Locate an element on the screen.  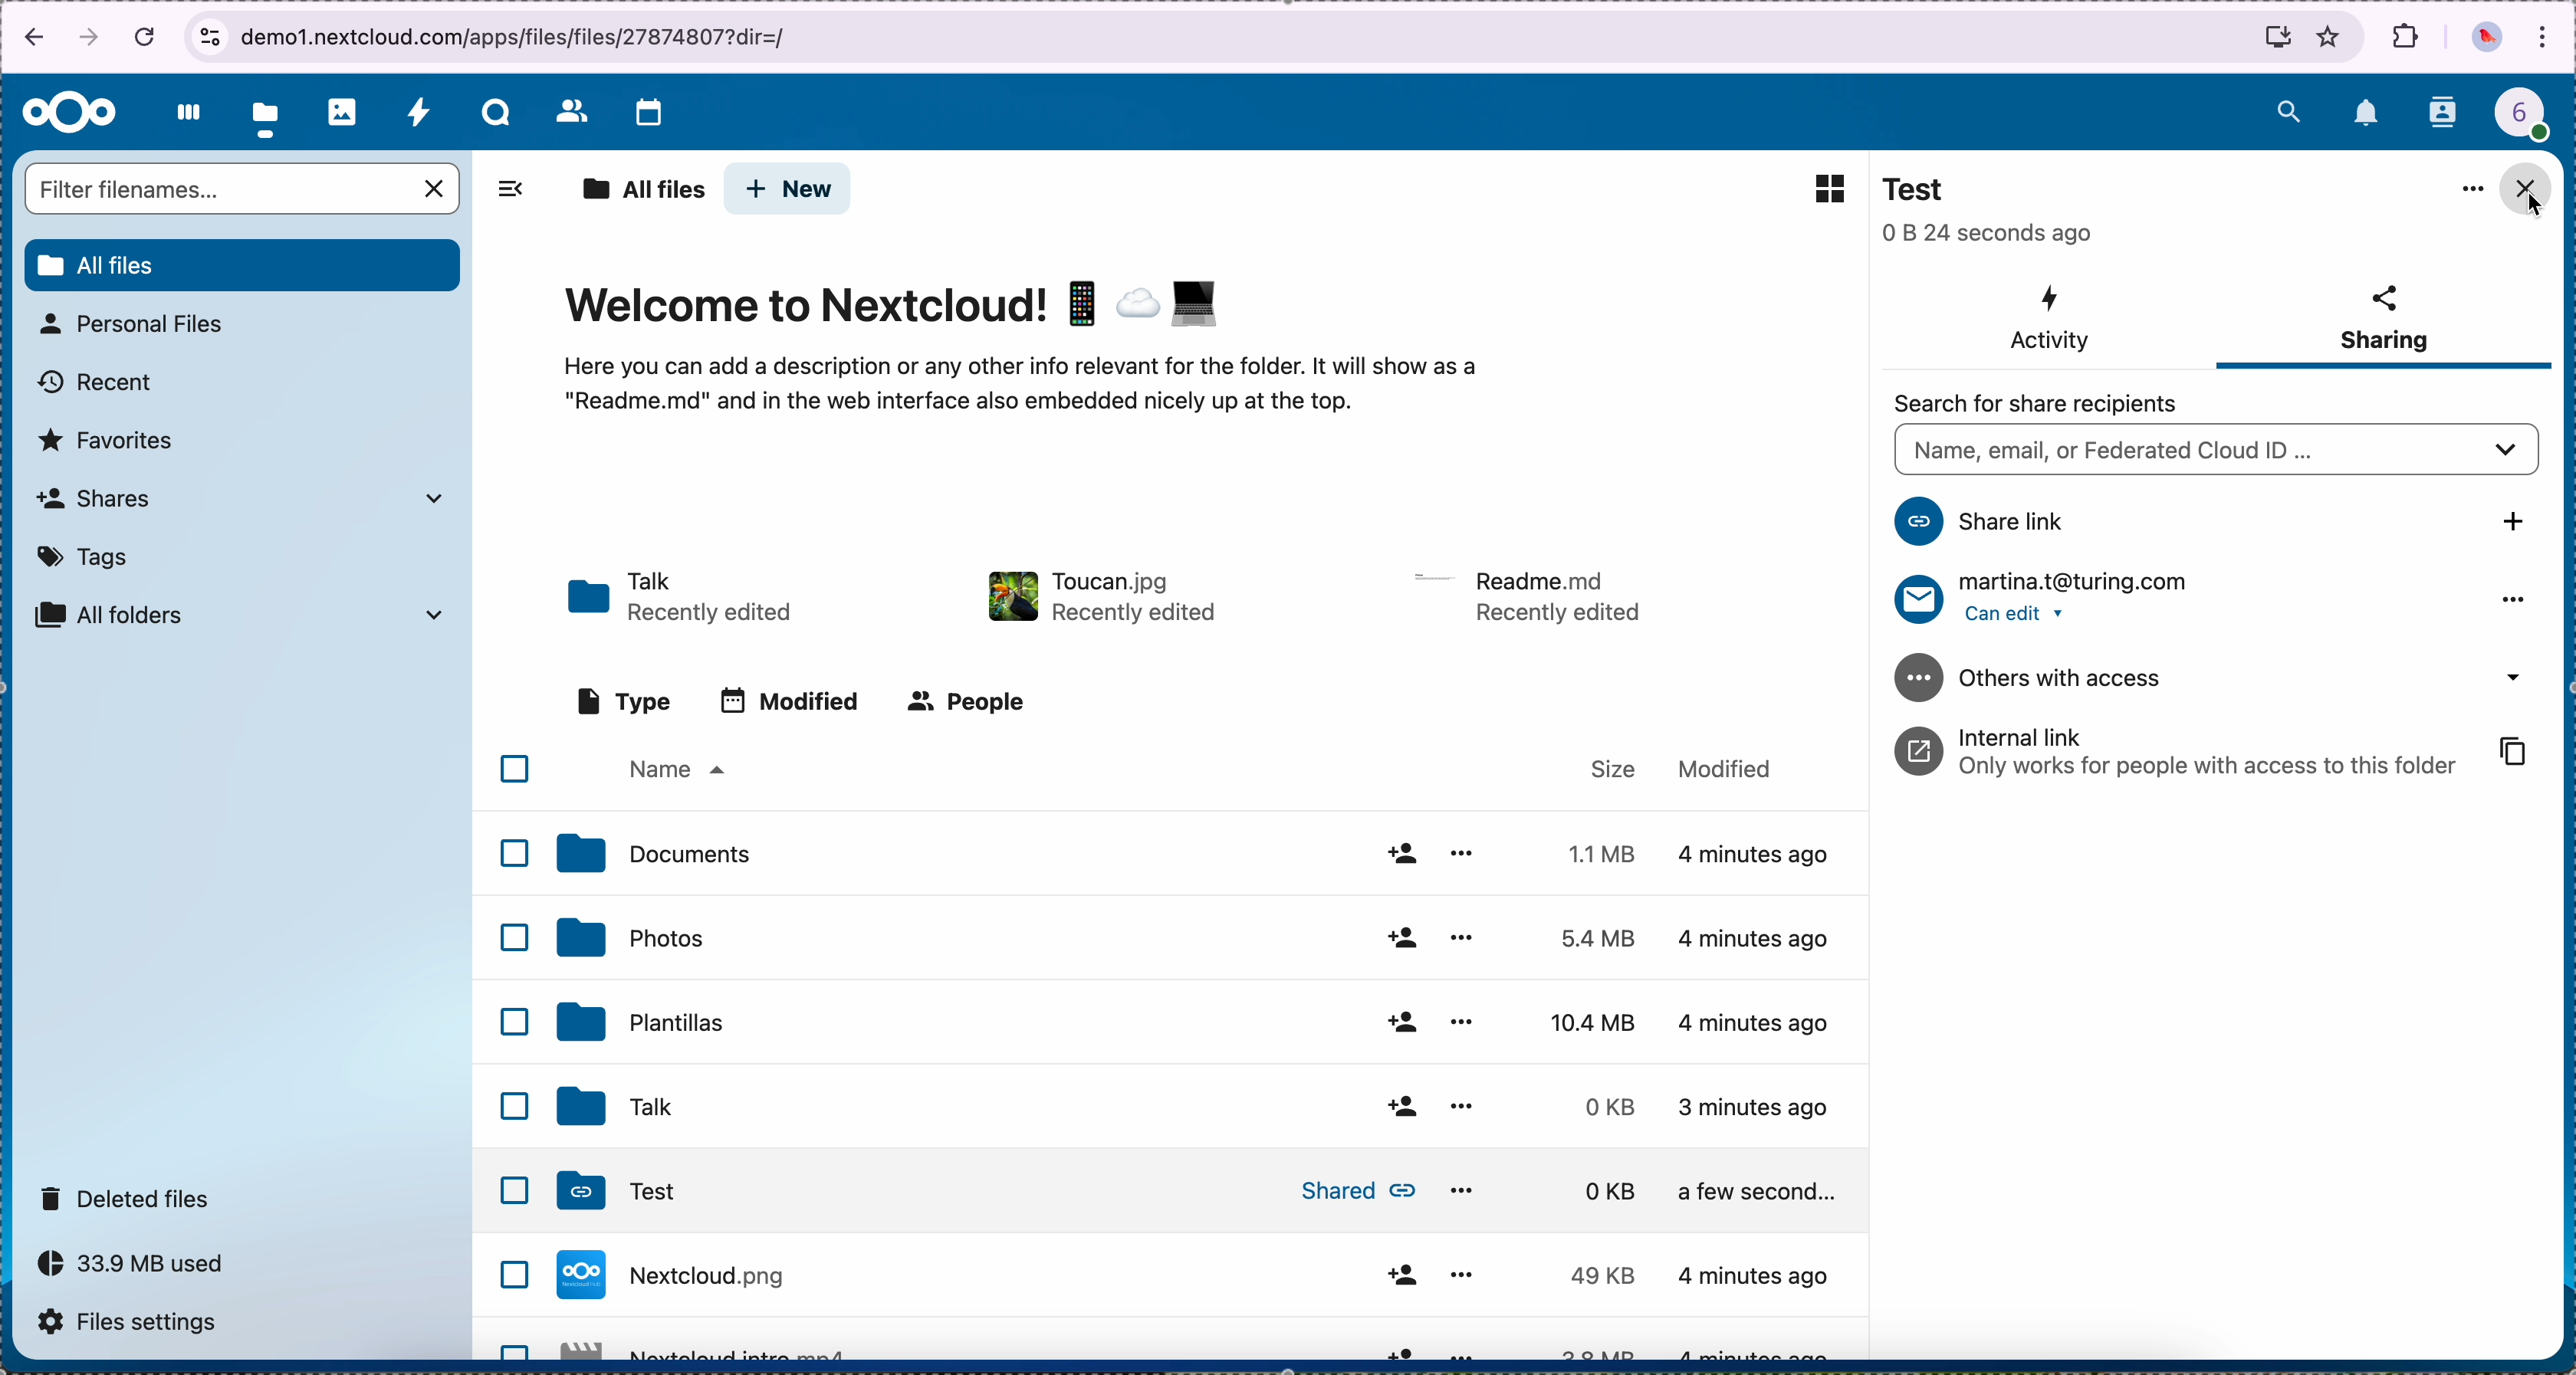
all files is located at coordinates (642, 191).